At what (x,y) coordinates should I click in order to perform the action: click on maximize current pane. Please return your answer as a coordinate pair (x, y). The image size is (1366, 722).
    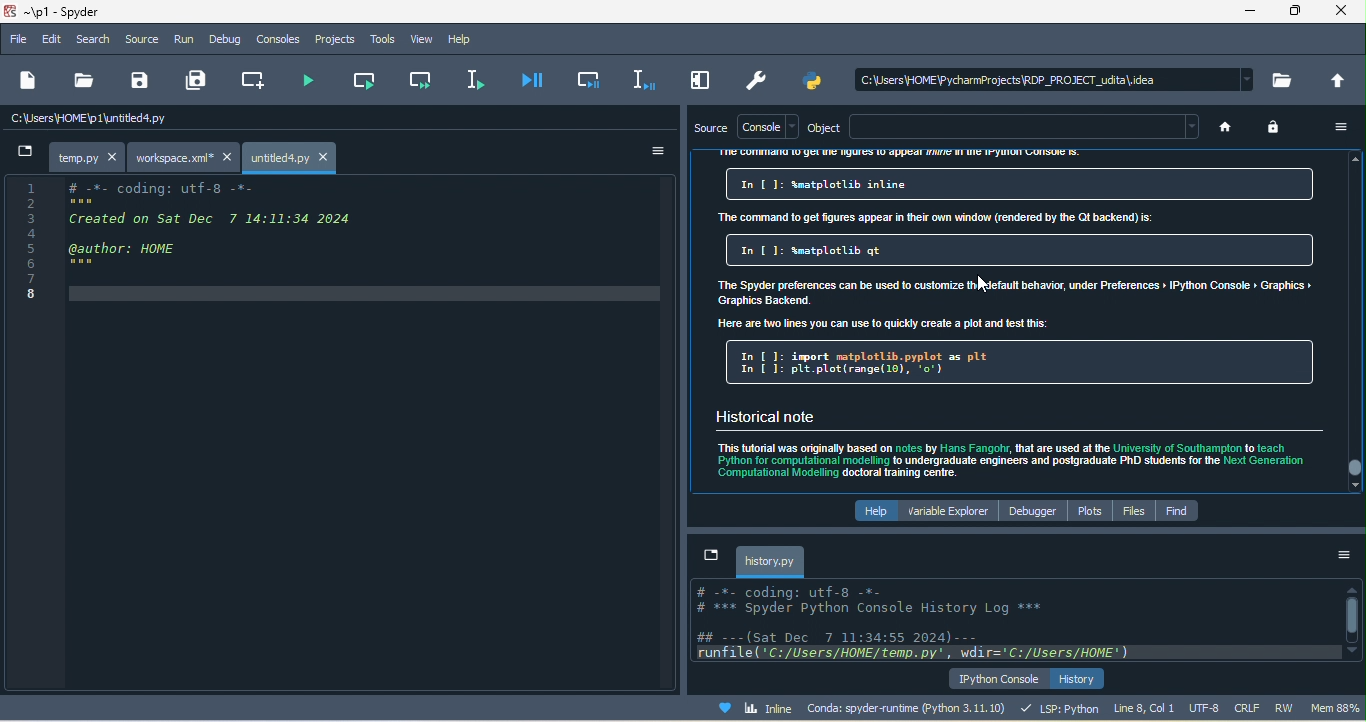
    Looking at the image, I should click on (702, 79).